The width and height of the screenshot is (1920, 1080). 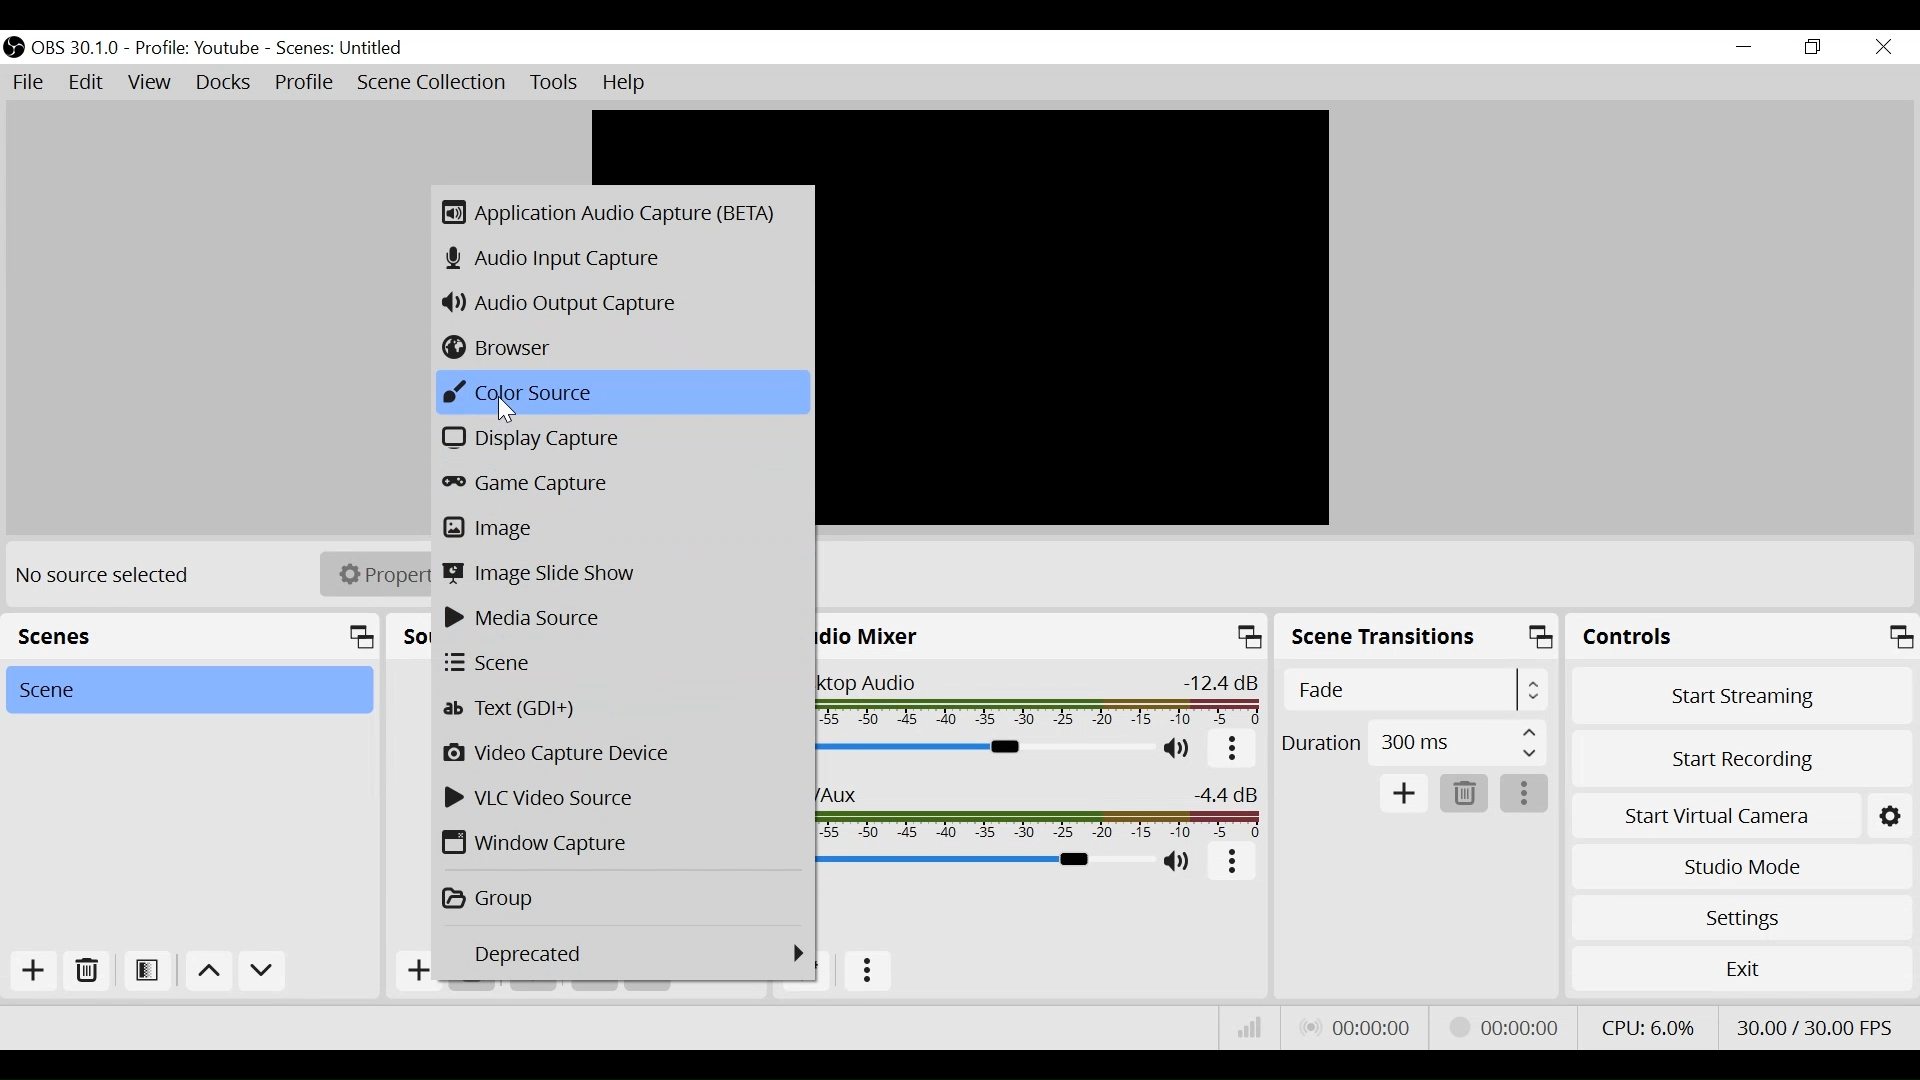 I want to click on Game Capture, so click(x=620, y=483).